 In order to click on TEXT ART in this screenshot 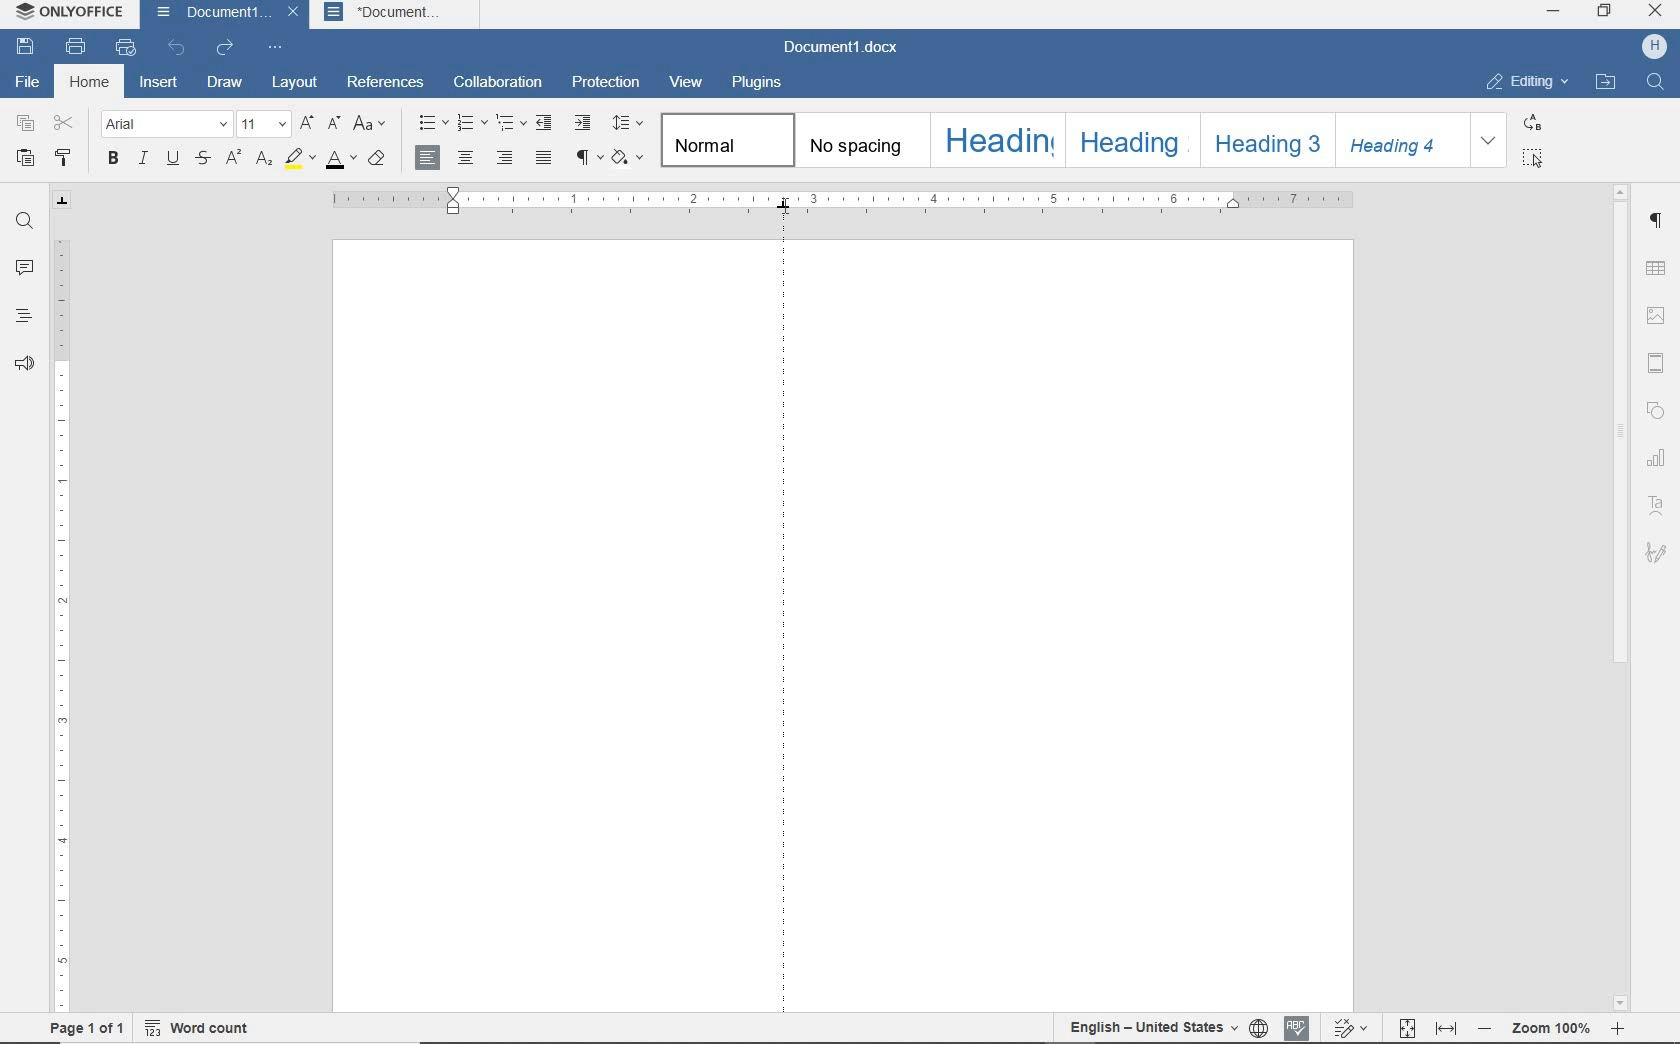, I will do `click(1657, 507)`.